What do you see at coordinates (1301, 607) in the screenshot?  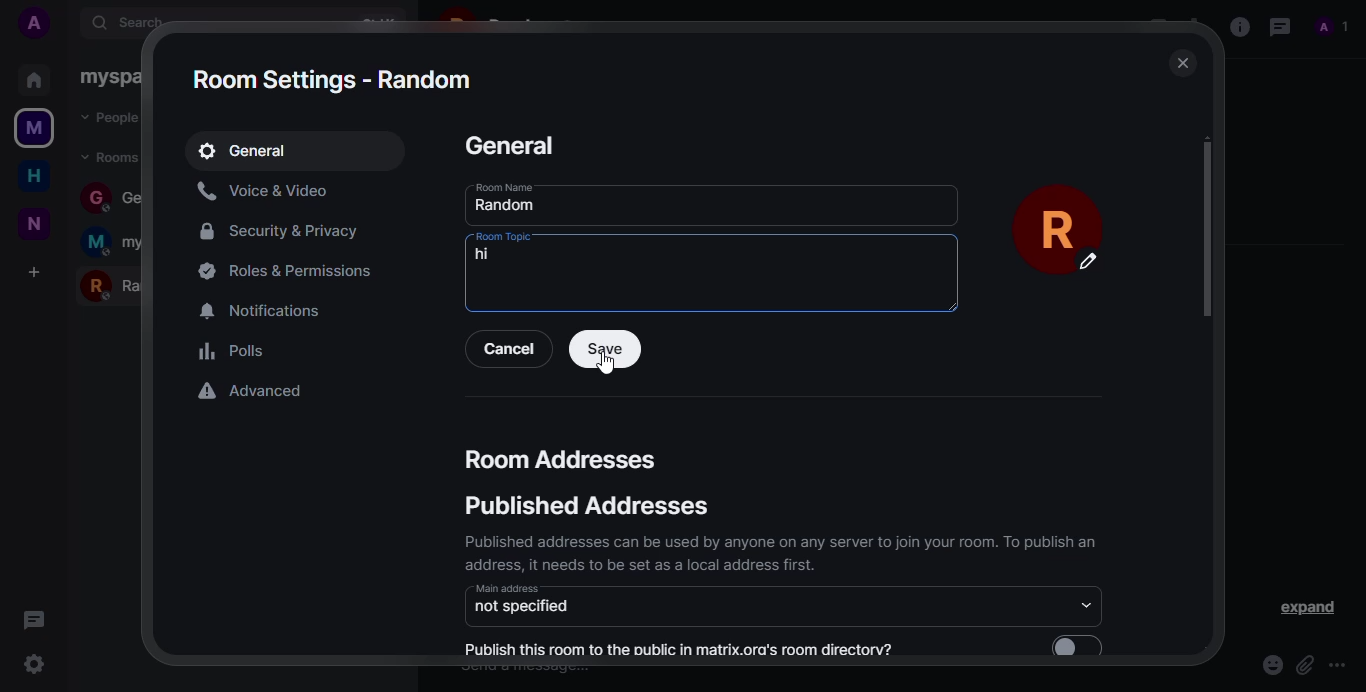 I see `expand` at bounding box center [1301, 607].